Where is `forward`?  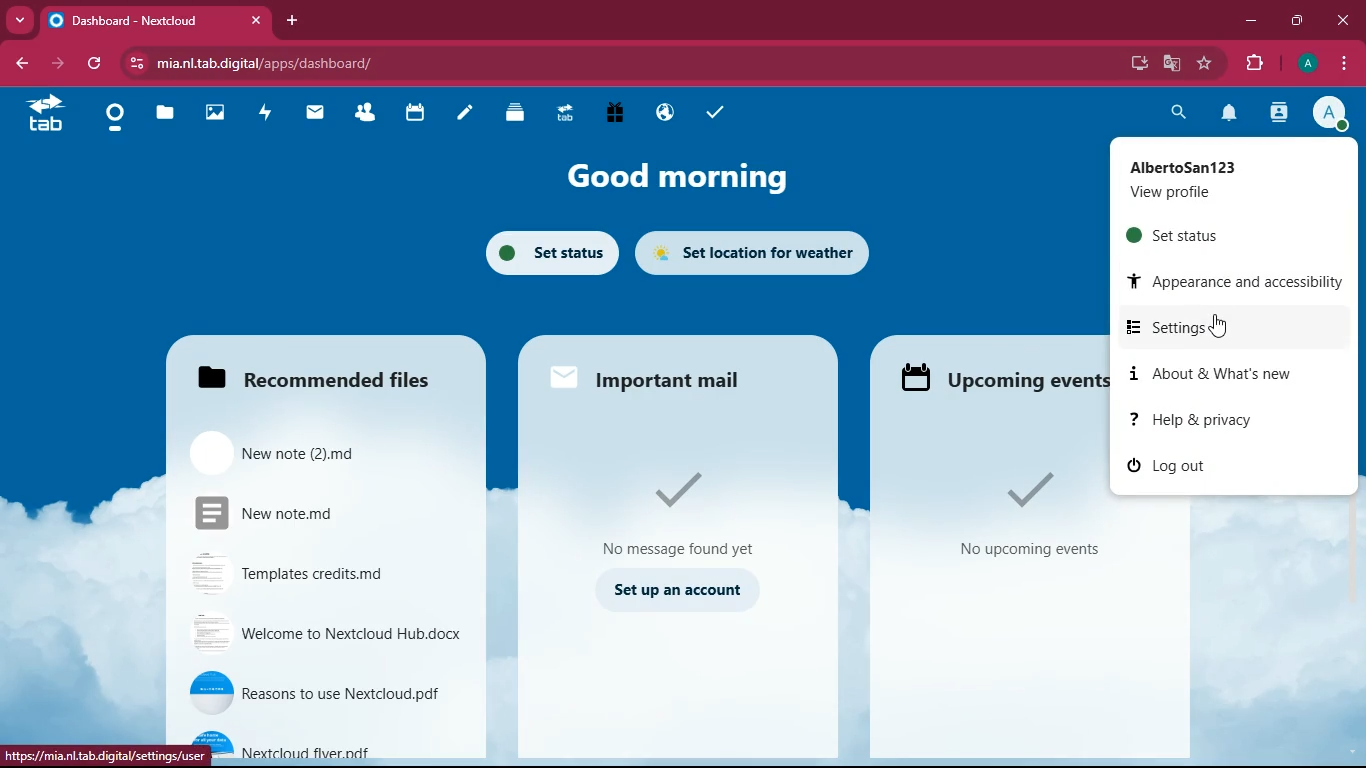 forward is located at coordinates (55, 64).